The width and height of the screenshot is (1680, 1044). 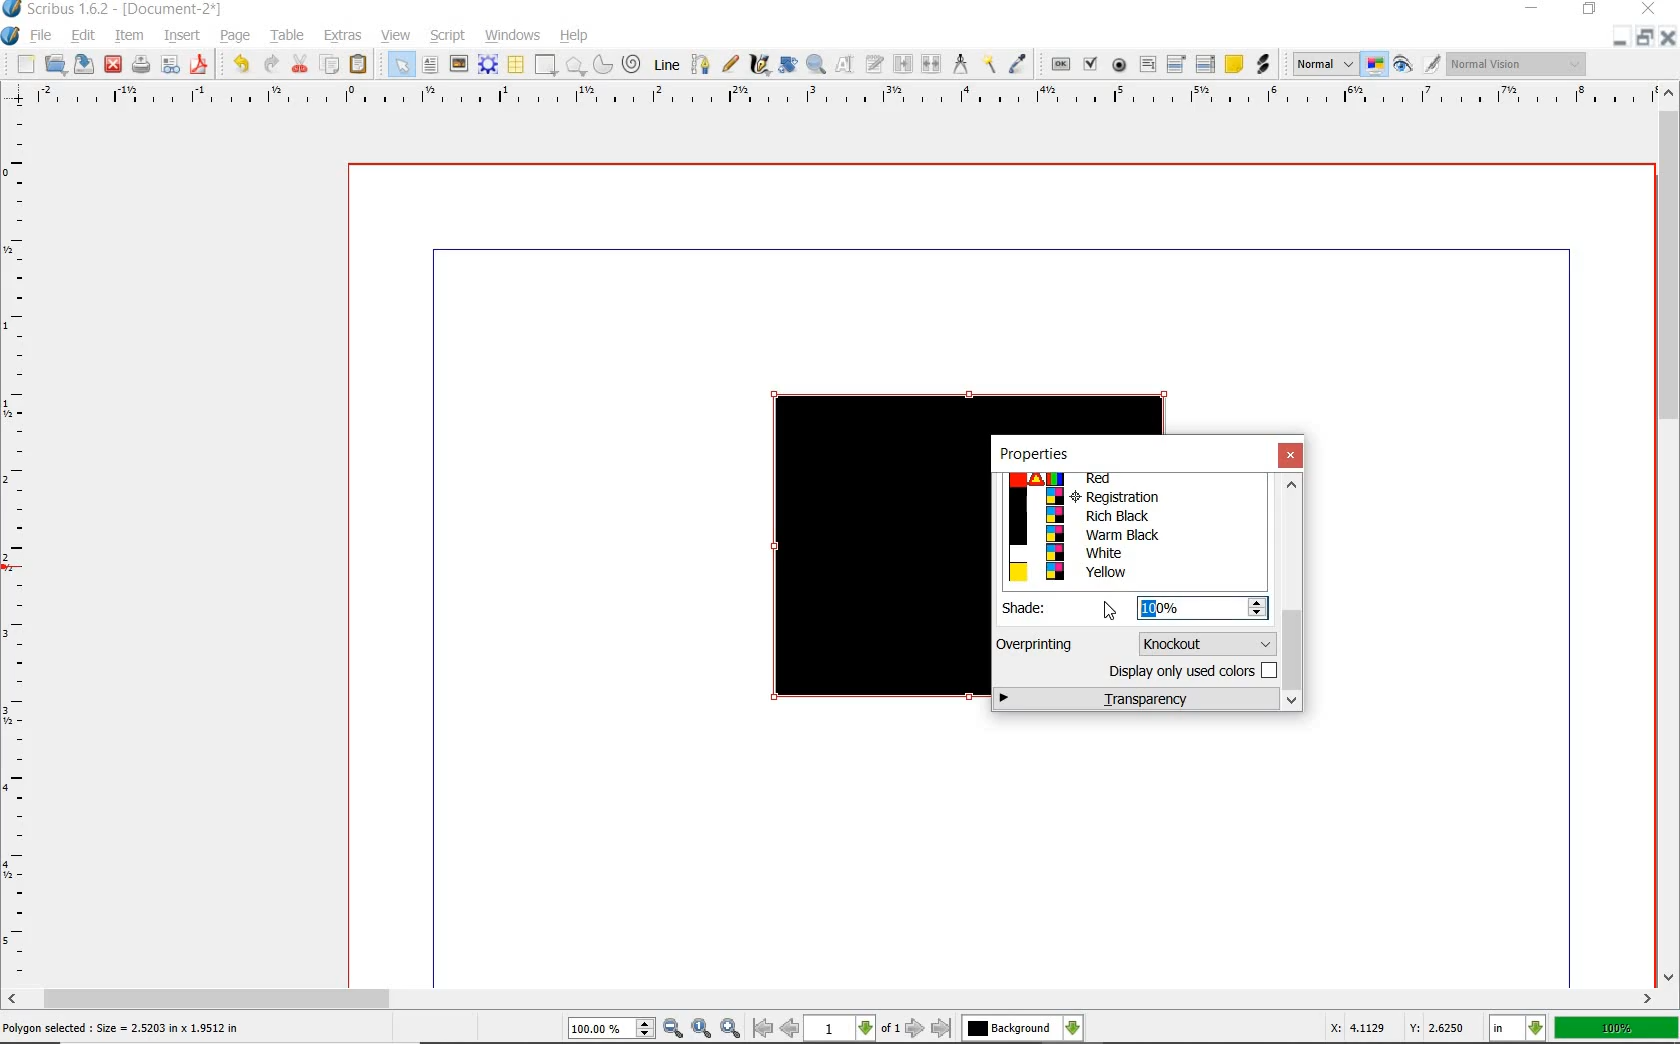 I want to click on script, so click(x=449, y=36).